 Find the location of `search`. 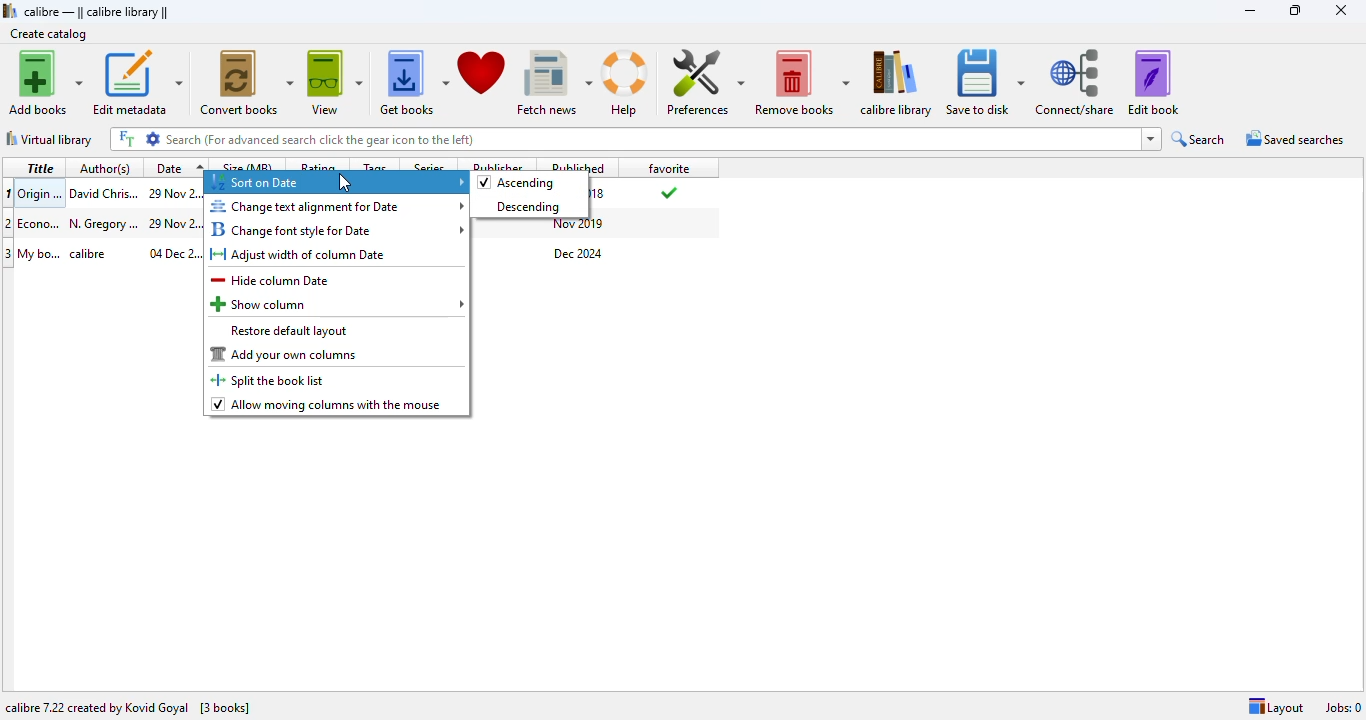

search is located at coordinates (1199, 139).